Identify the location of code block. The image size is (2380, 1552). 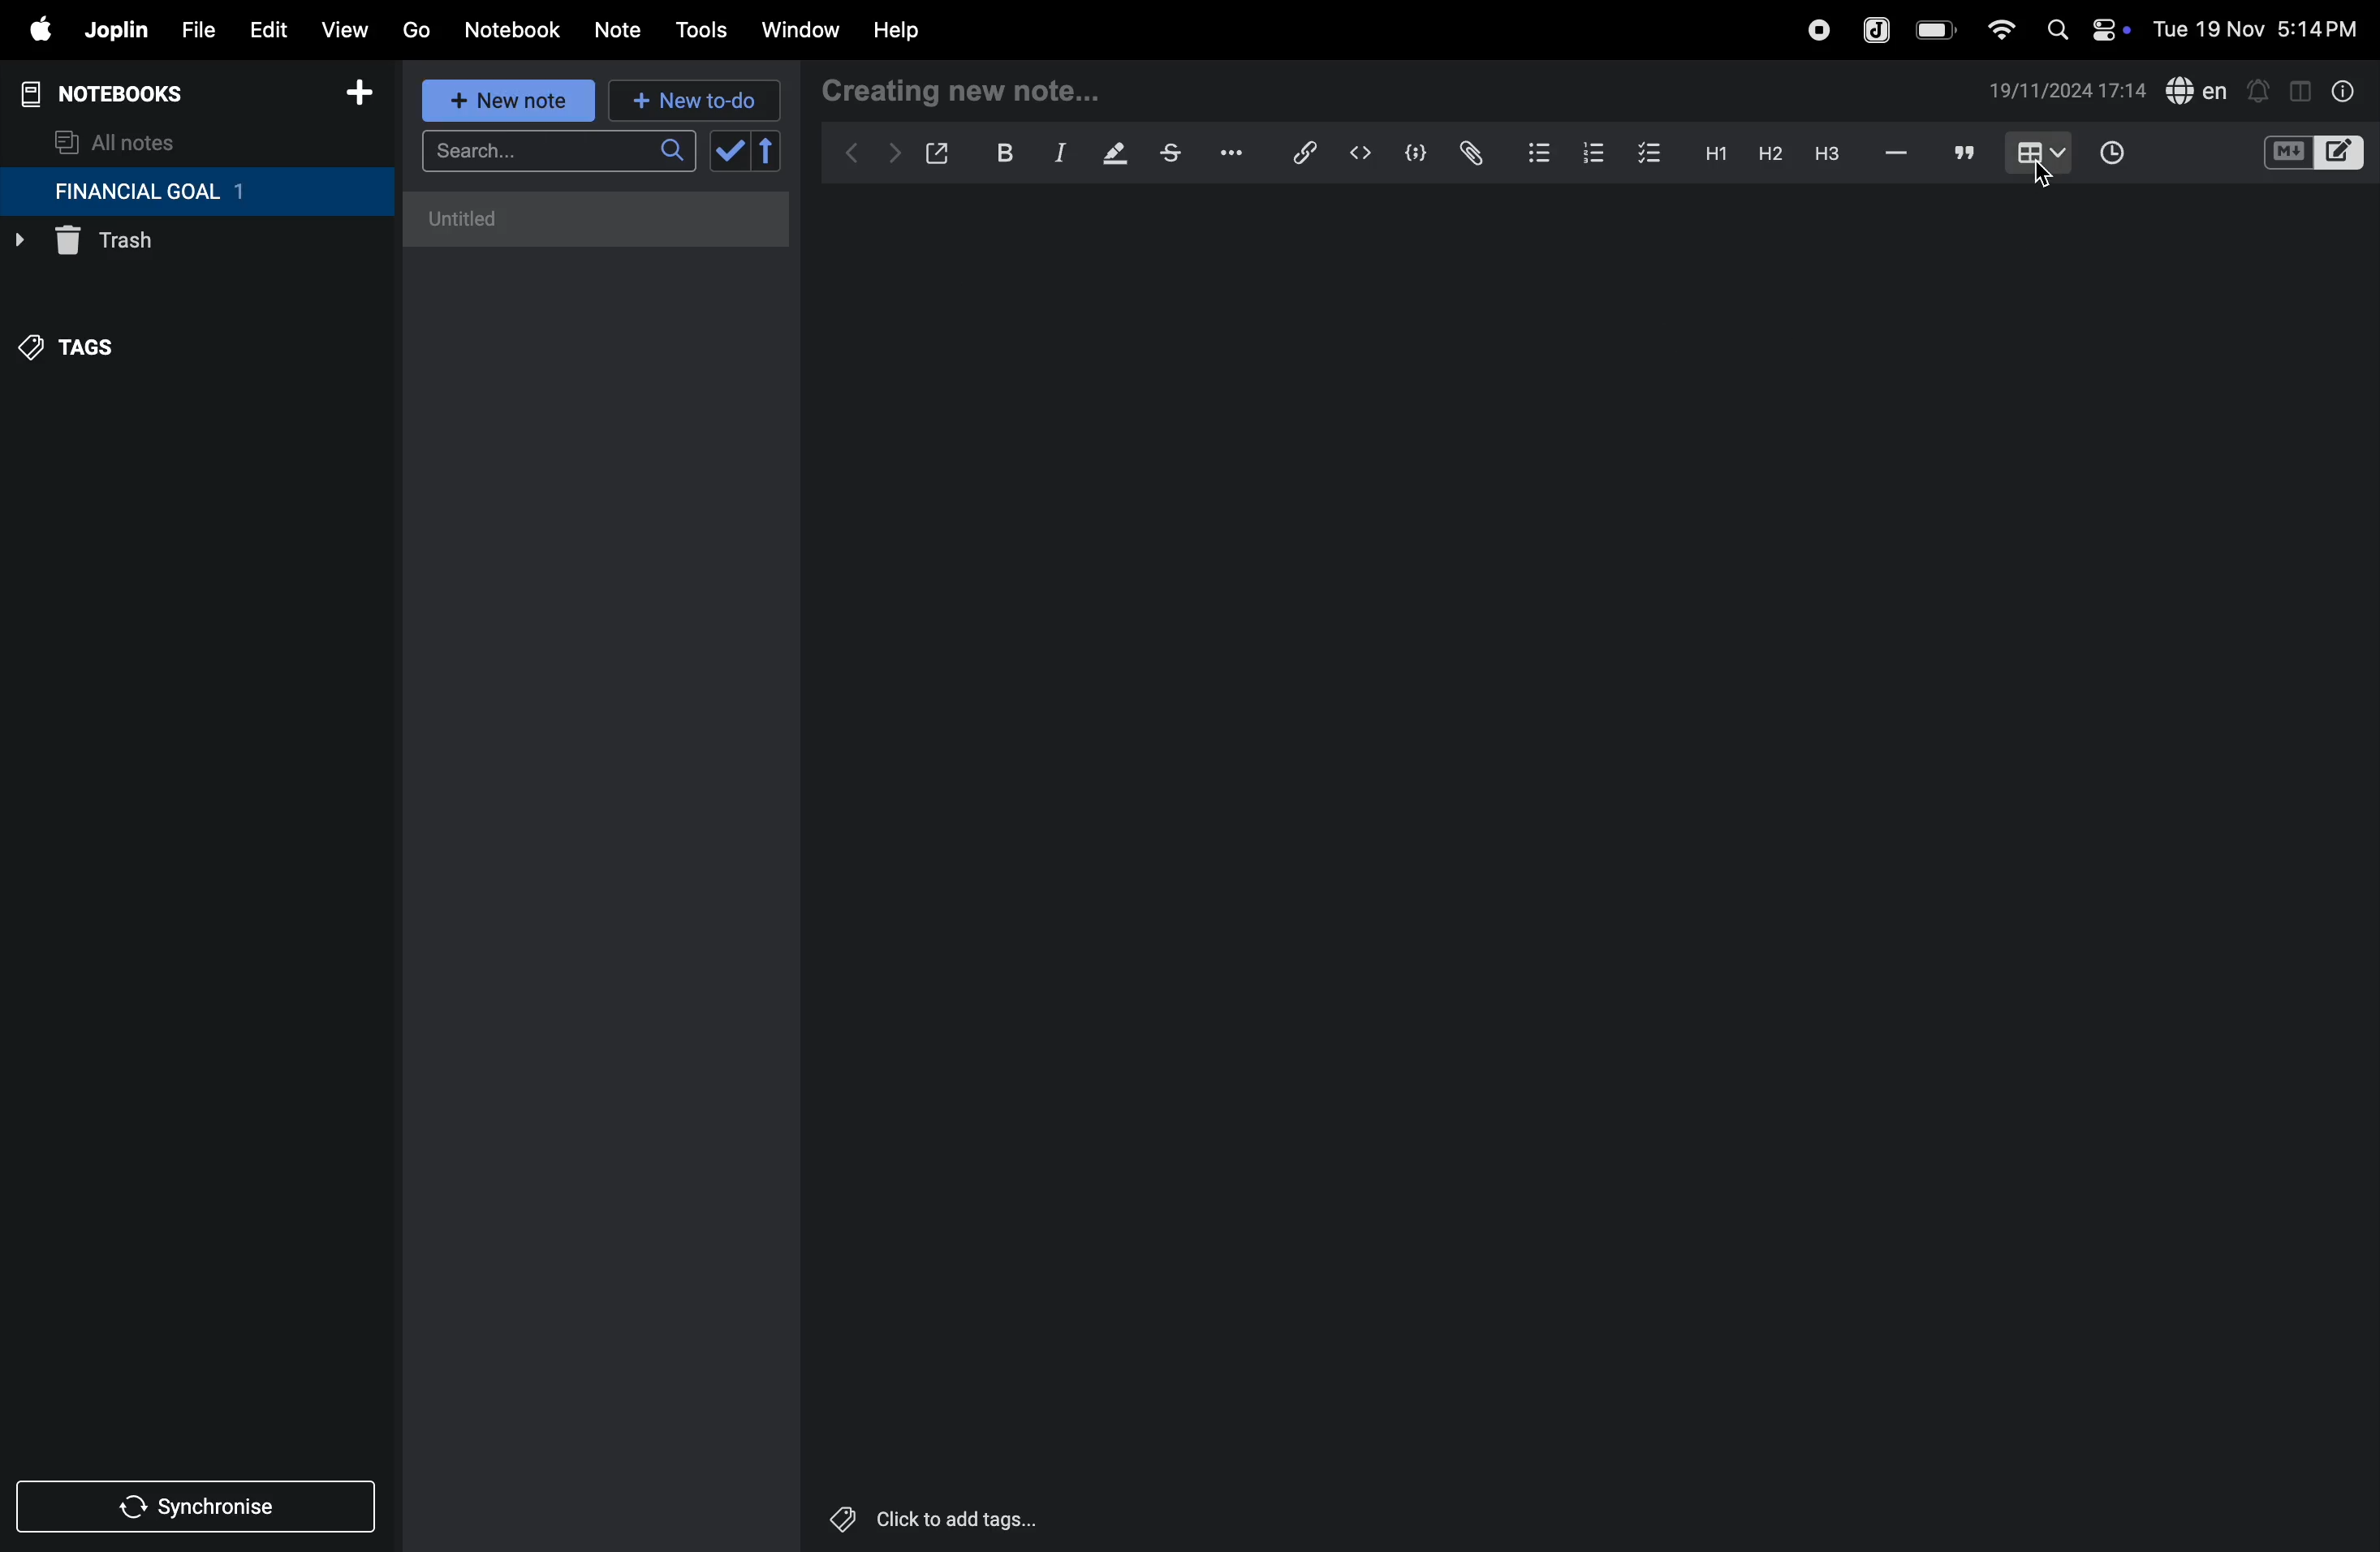
(1408, 153).